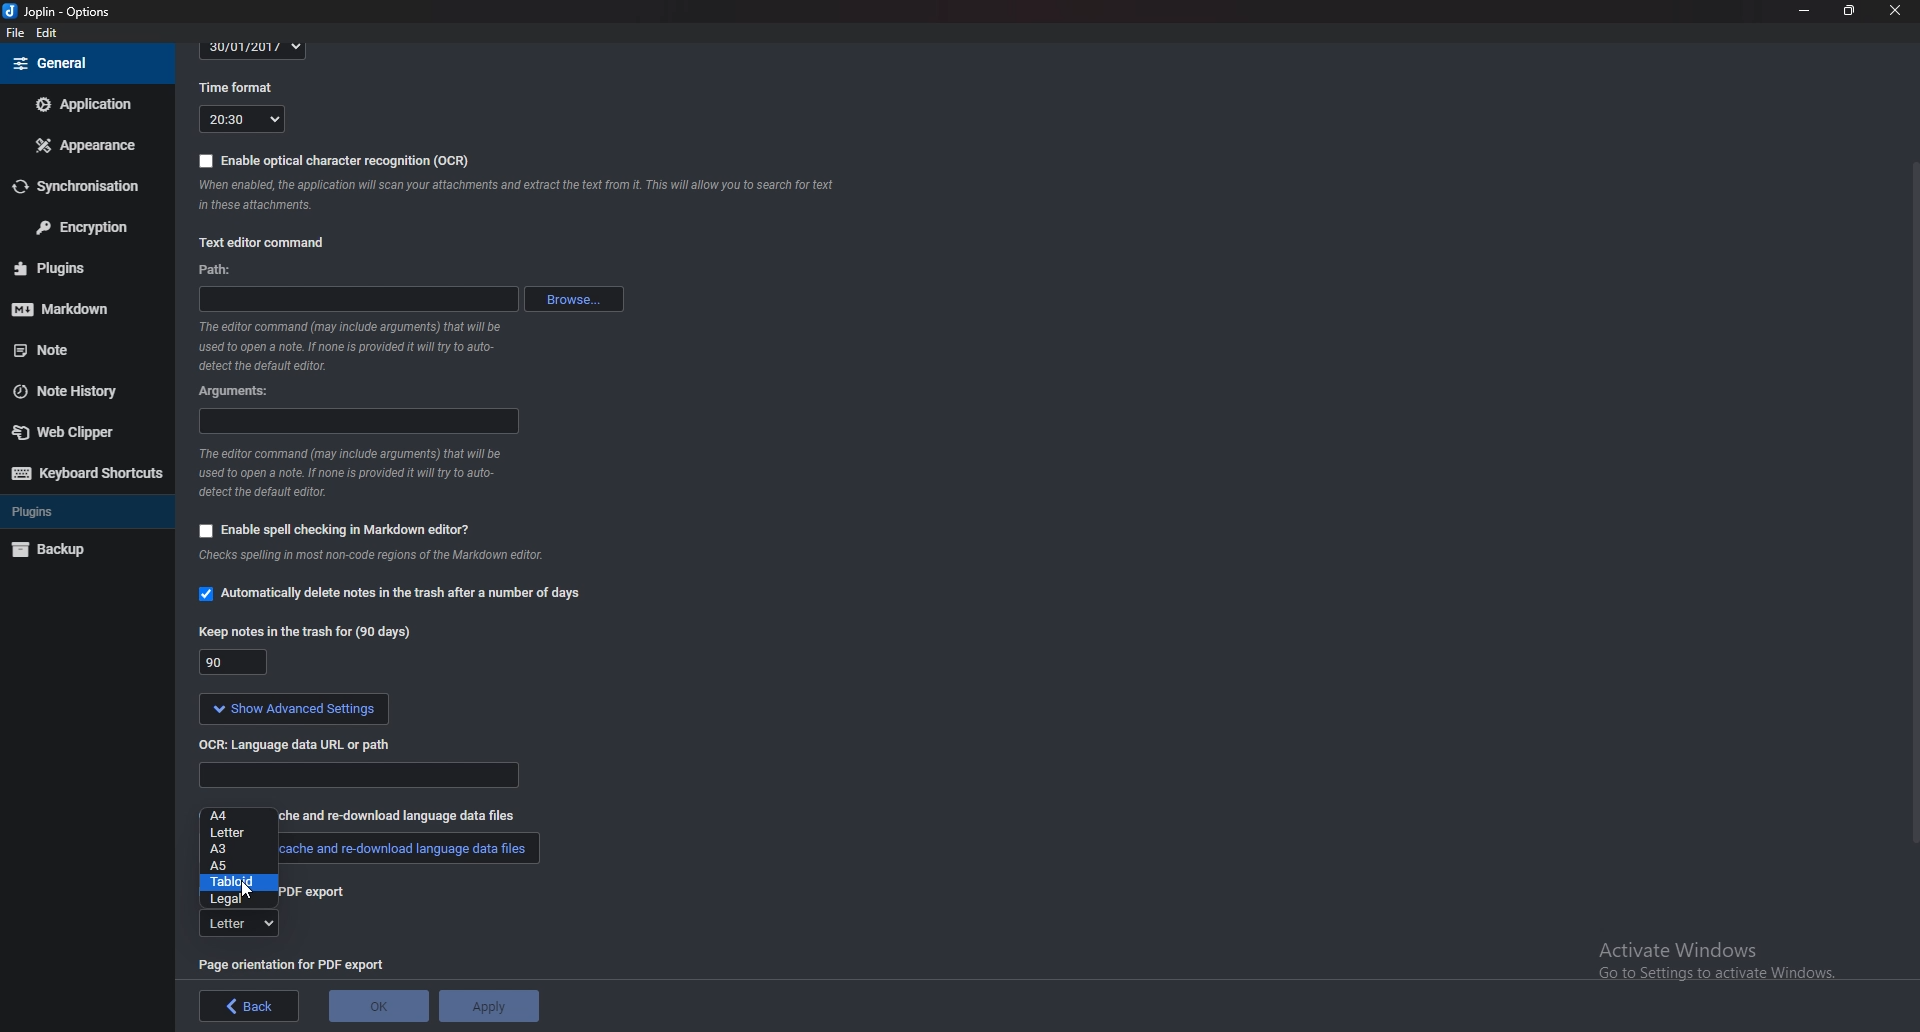  What do you see at coordinates (75, 393) in the screenshot?
I see `Note history` at bounding box center [75, 393].